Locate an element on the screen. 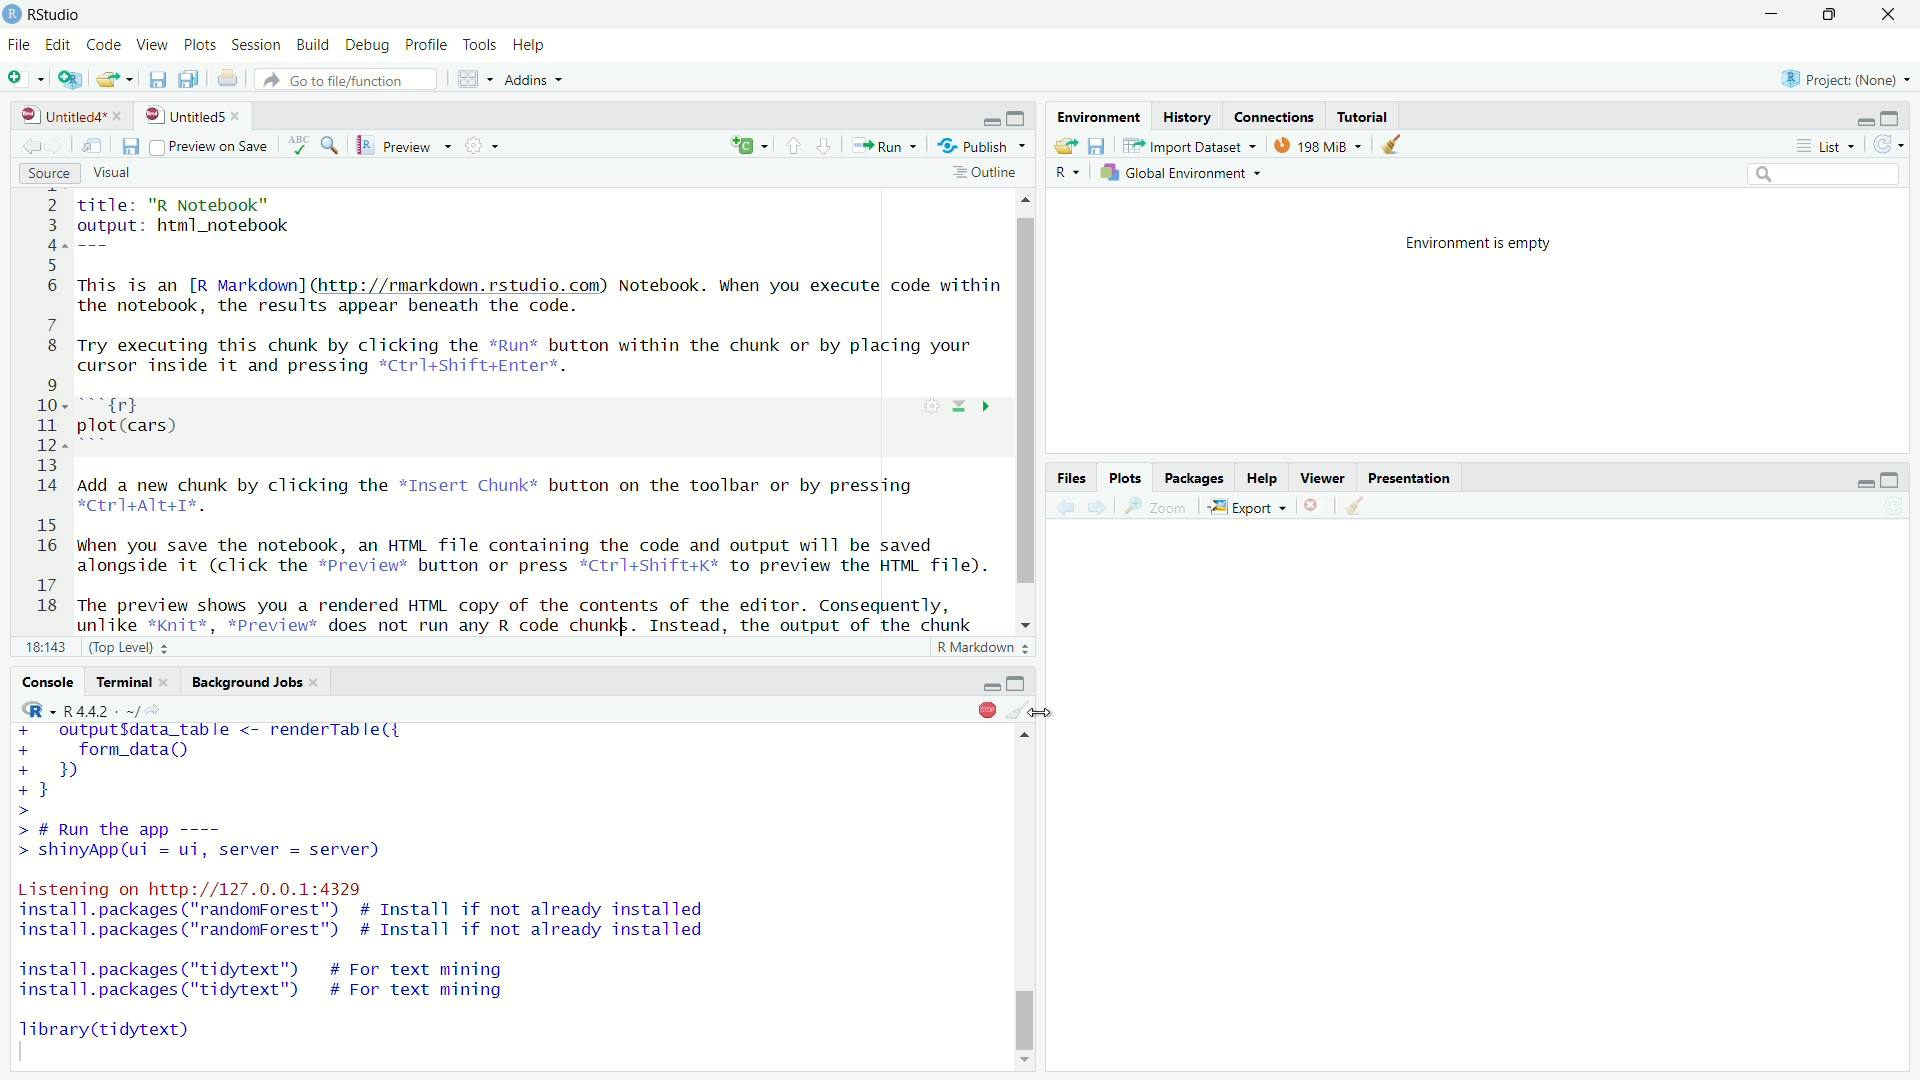  Plots is located at coordinates (1125, 478).